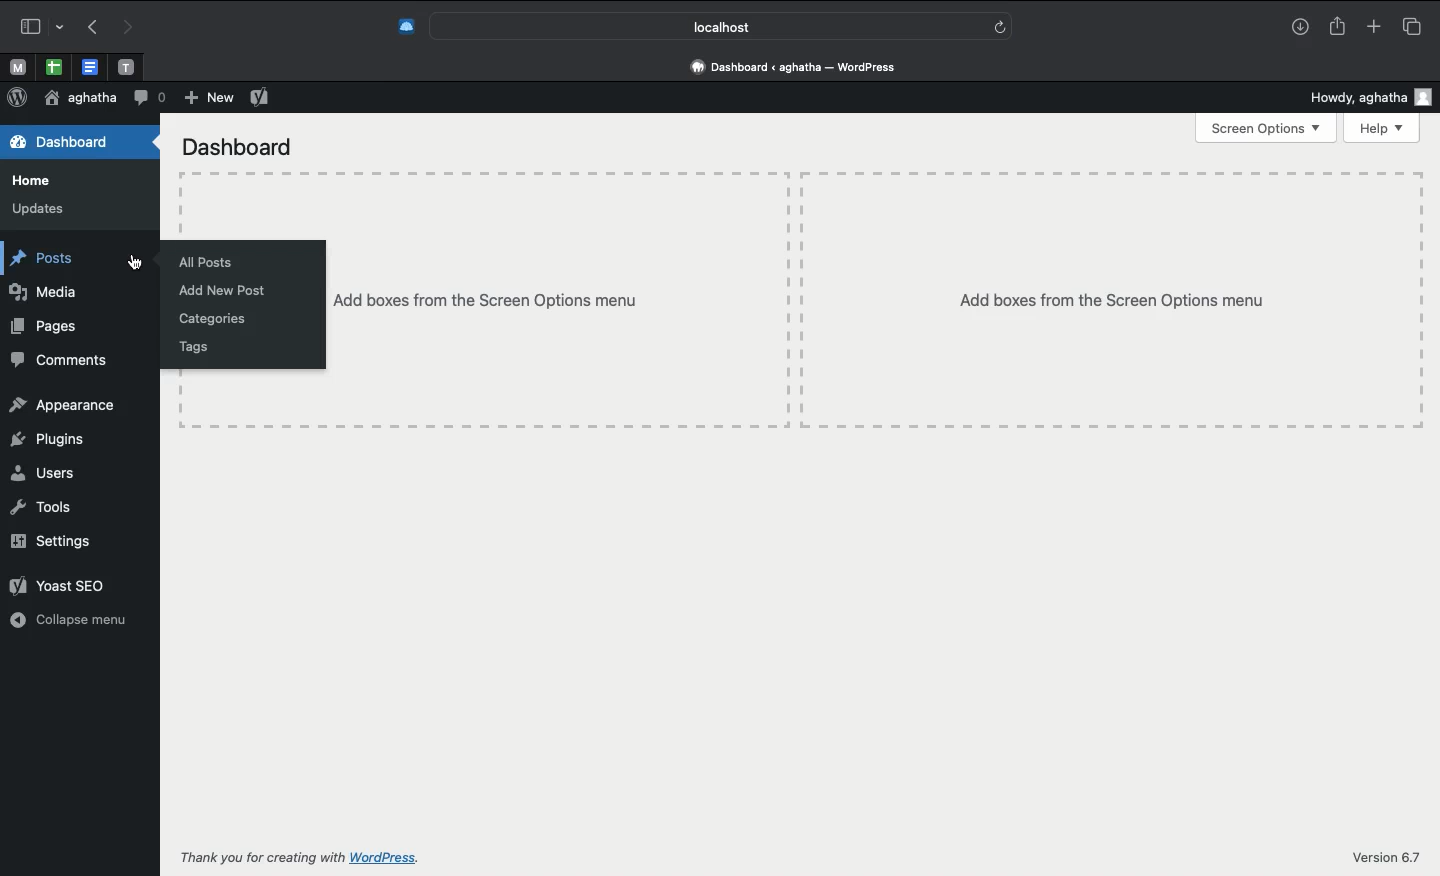 The width and height of the screenshot is (1440, 876). What do you see at coordinates (1264, 130) in the screenshot?
I see `Screen options` at bounding box center [1264, 130].